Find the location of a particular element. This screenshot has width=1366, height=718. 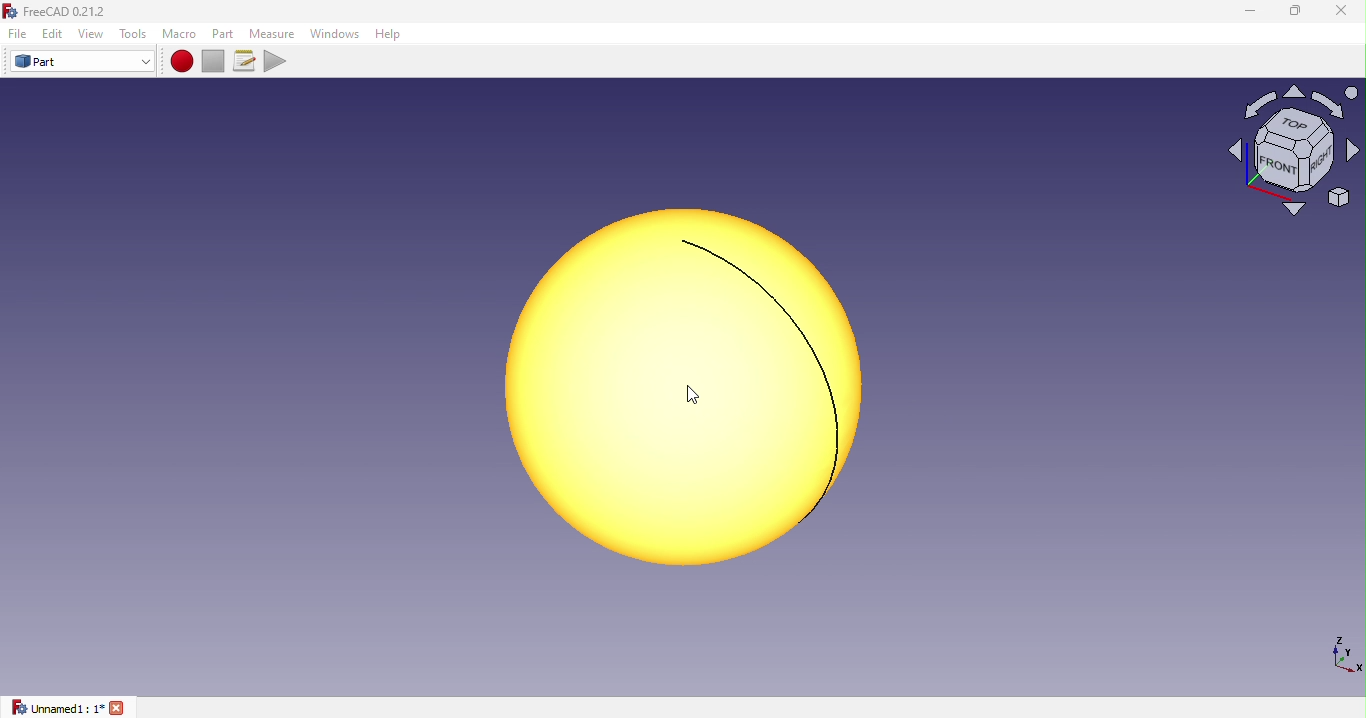

Close is located at coordinates (1333, 14).